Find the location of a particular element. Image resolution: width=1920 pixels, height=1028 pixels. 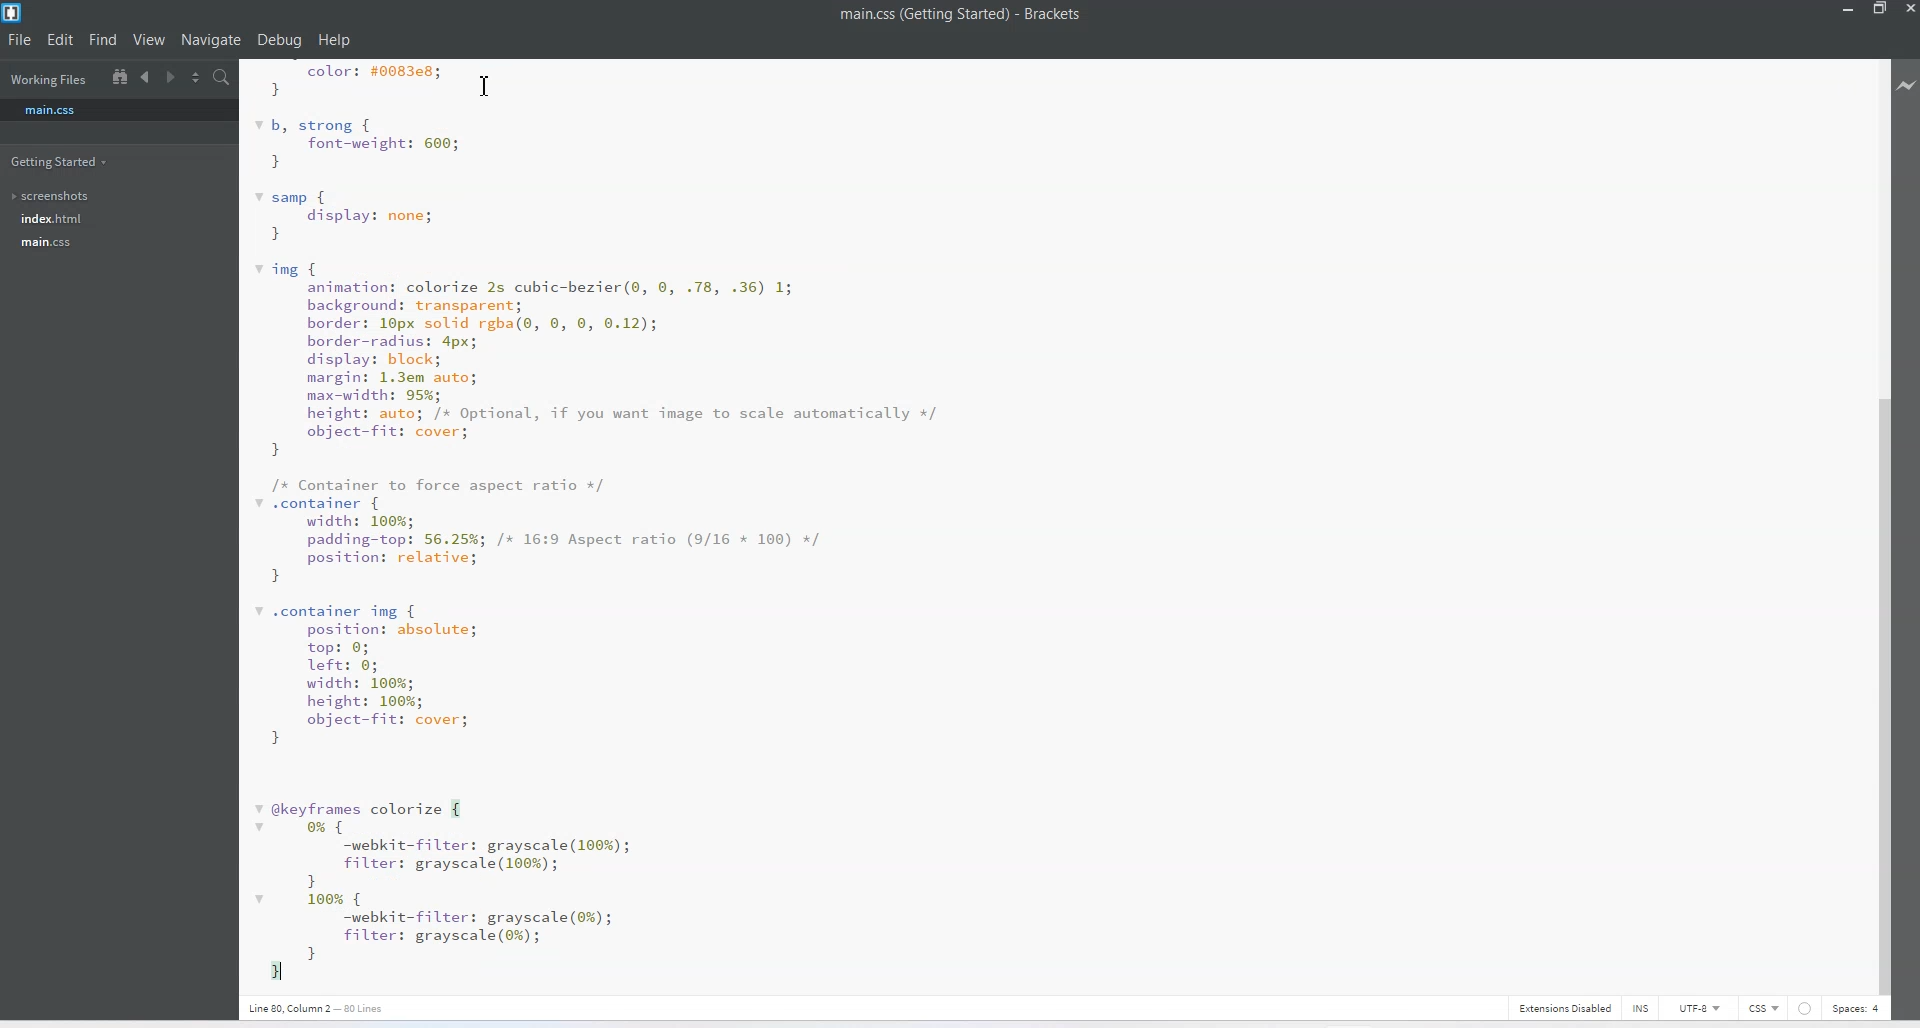

Debug is located at coordinates (279, 41).